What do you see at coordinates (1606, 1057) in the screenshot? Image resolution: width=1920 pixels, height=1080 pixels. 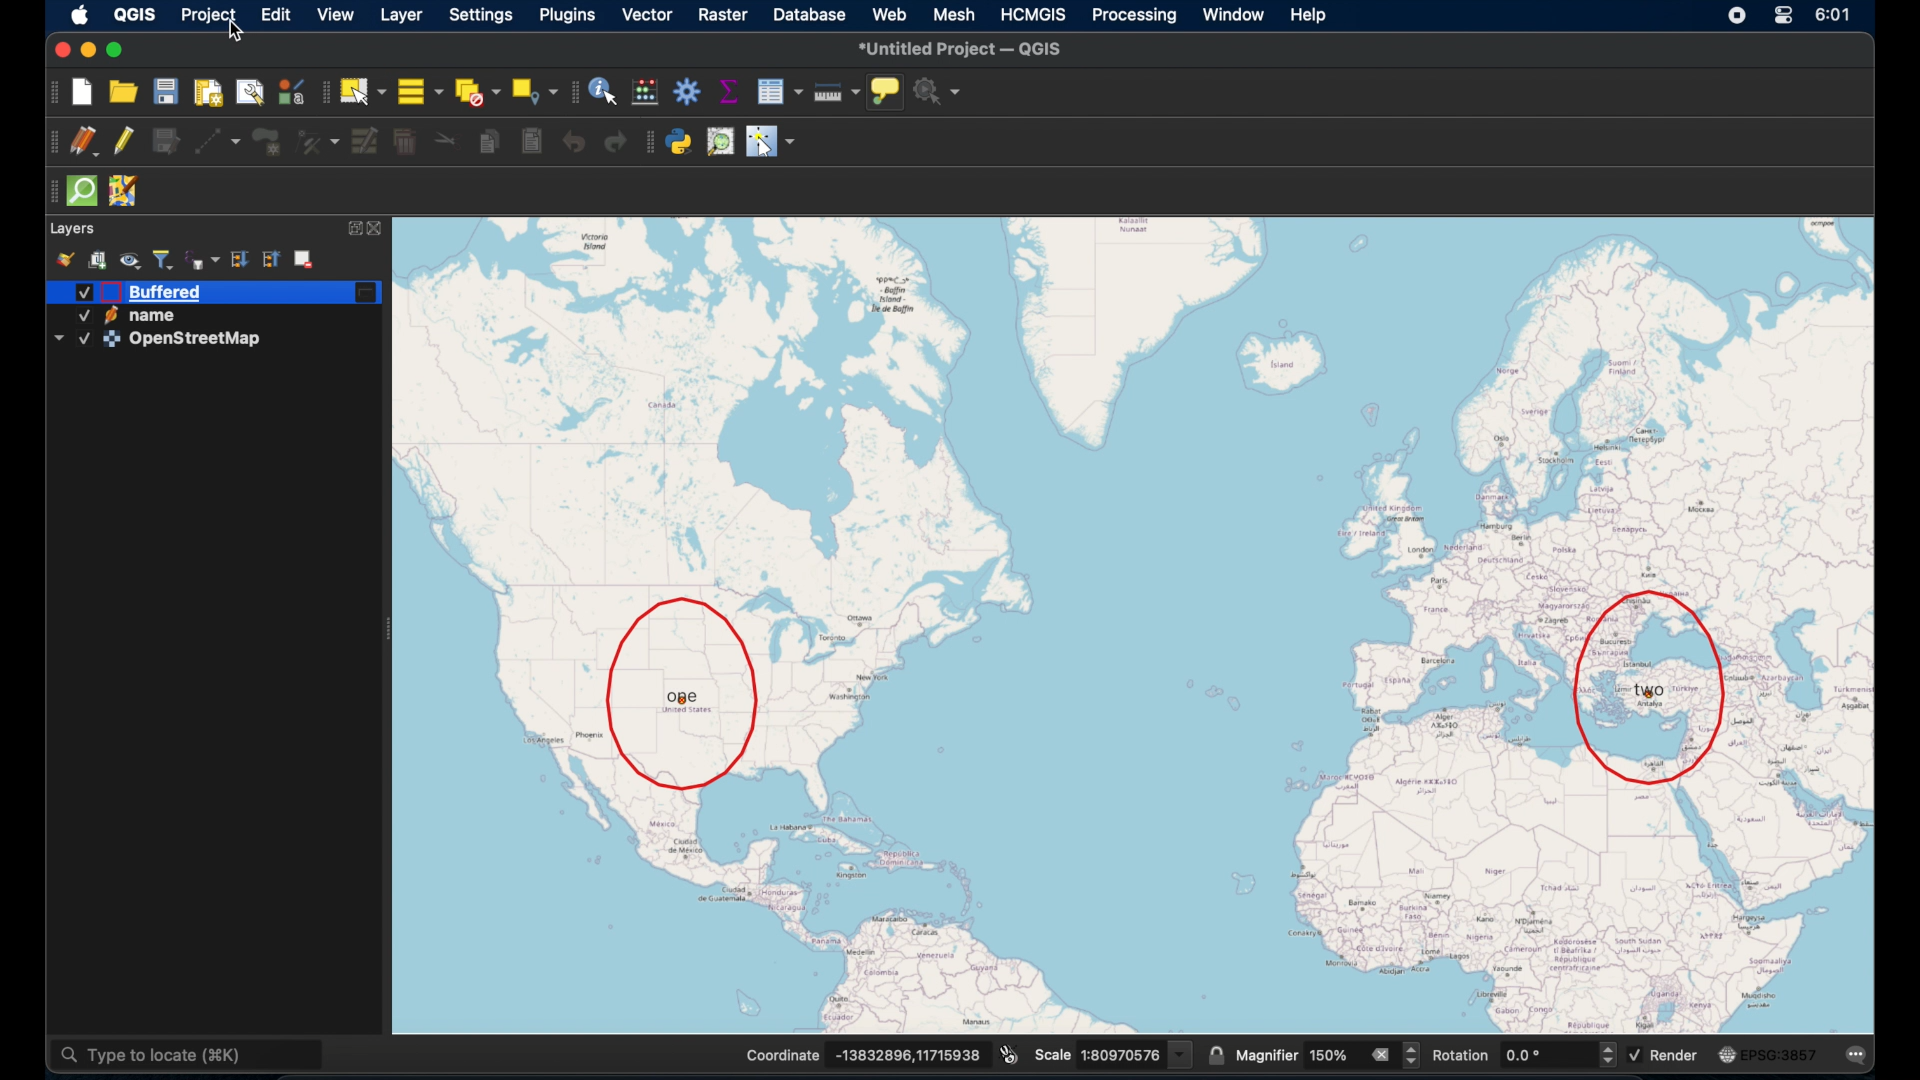 I see `Increase and decrease rotation value` at bounding box center [1606, 1057].